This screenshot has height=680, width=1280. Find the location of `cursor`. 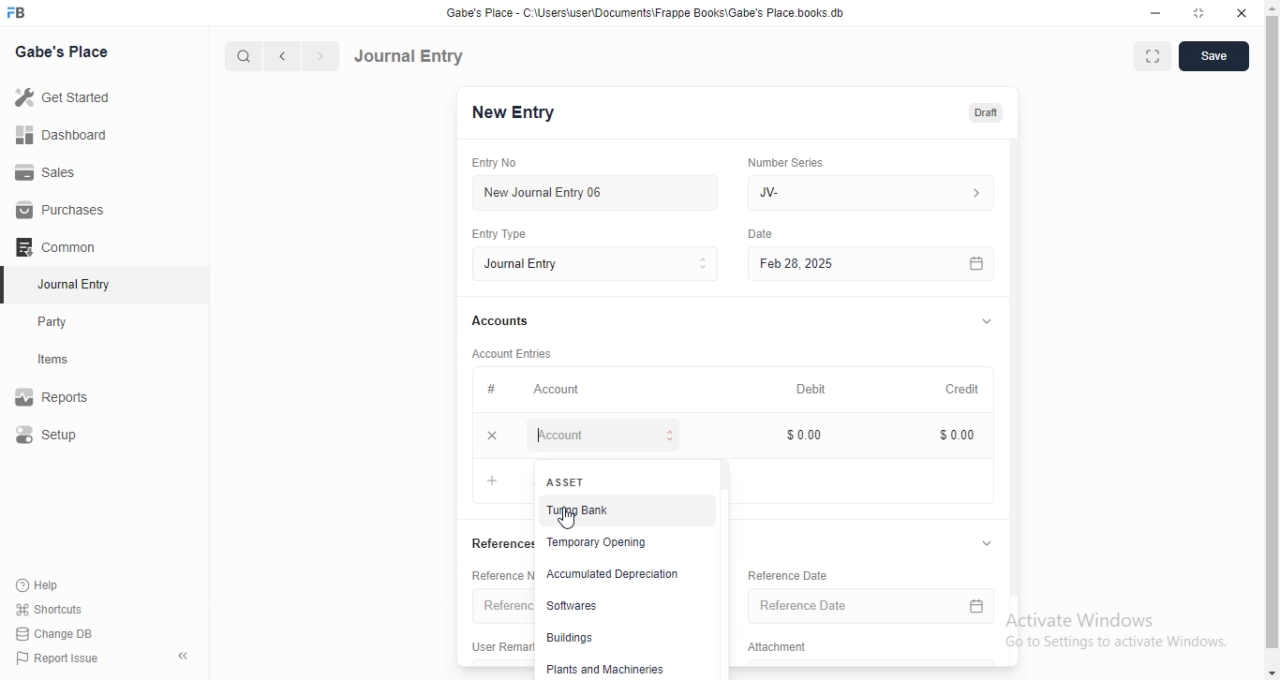

cursor is located at coordinates (570, 521).